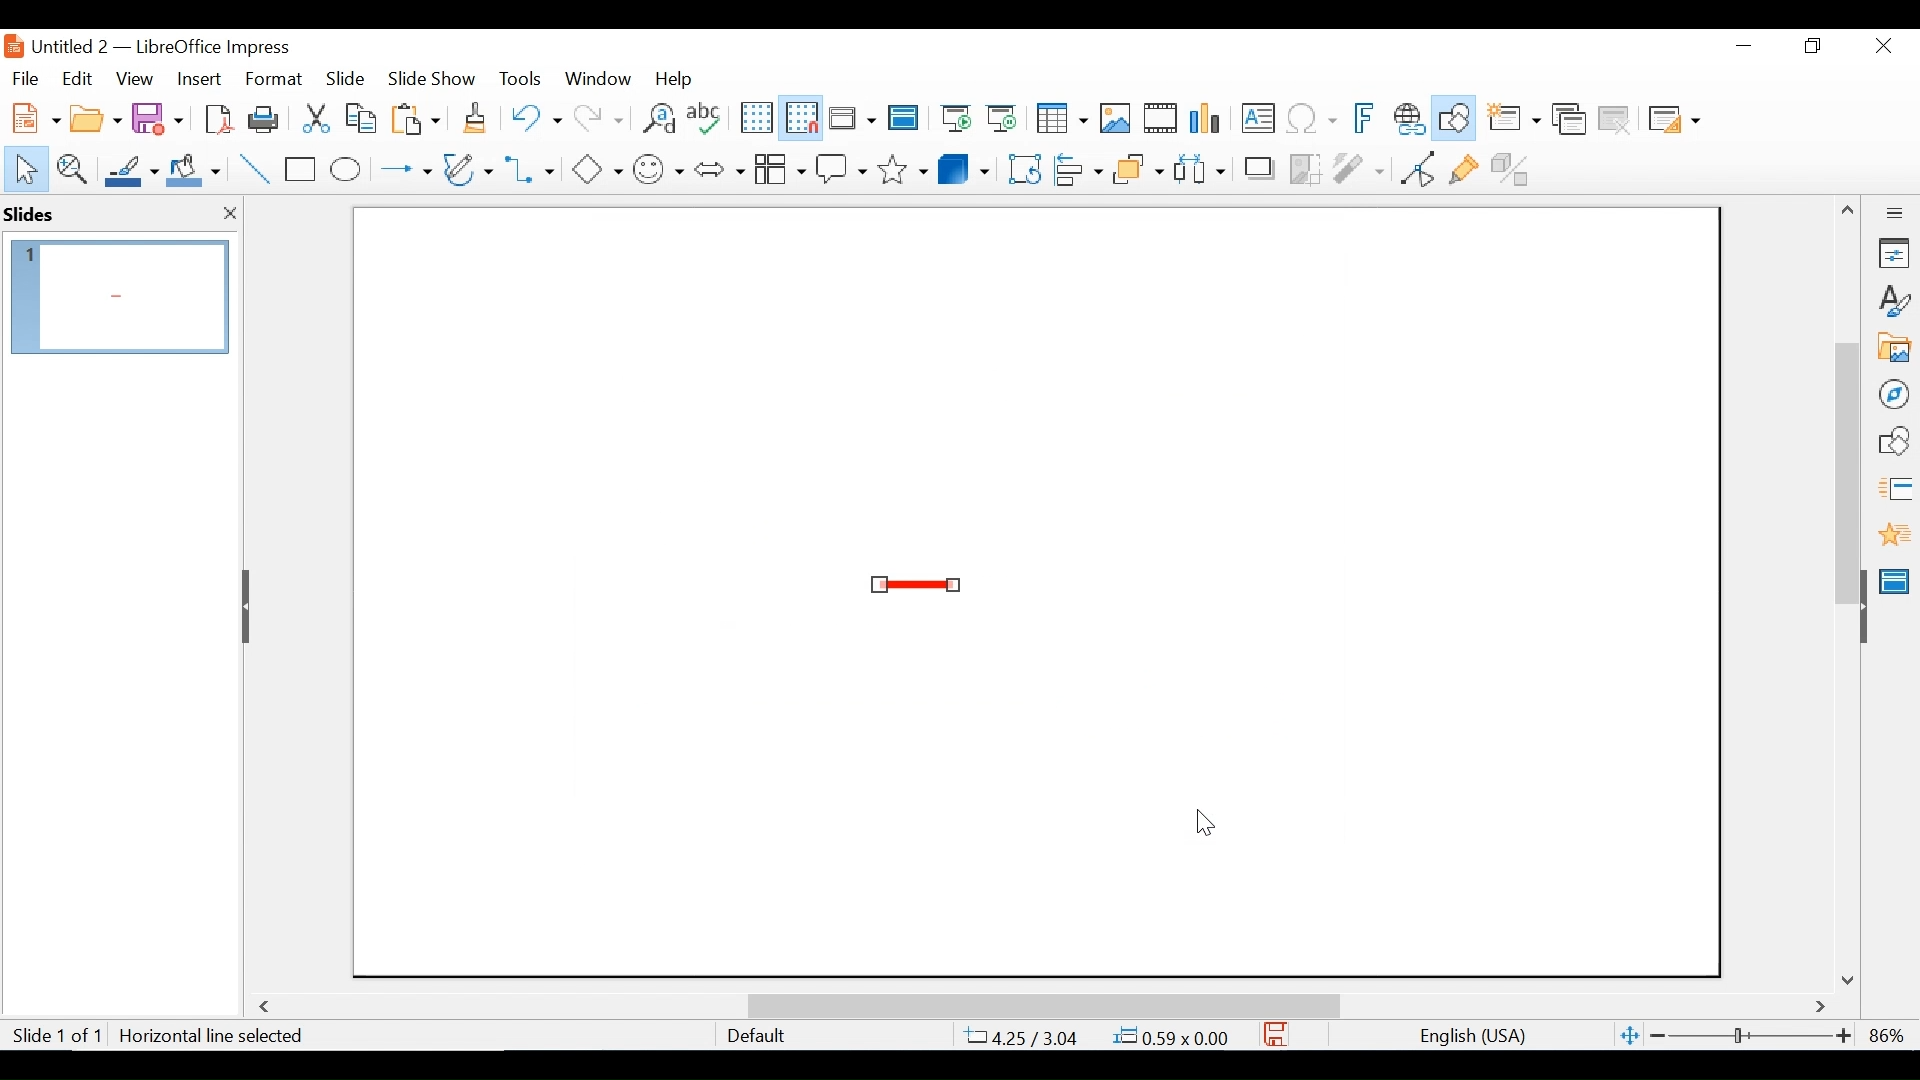 The height and width of the screenshot is (1080, 1920). I want to click on Undo, so click(533, 116).